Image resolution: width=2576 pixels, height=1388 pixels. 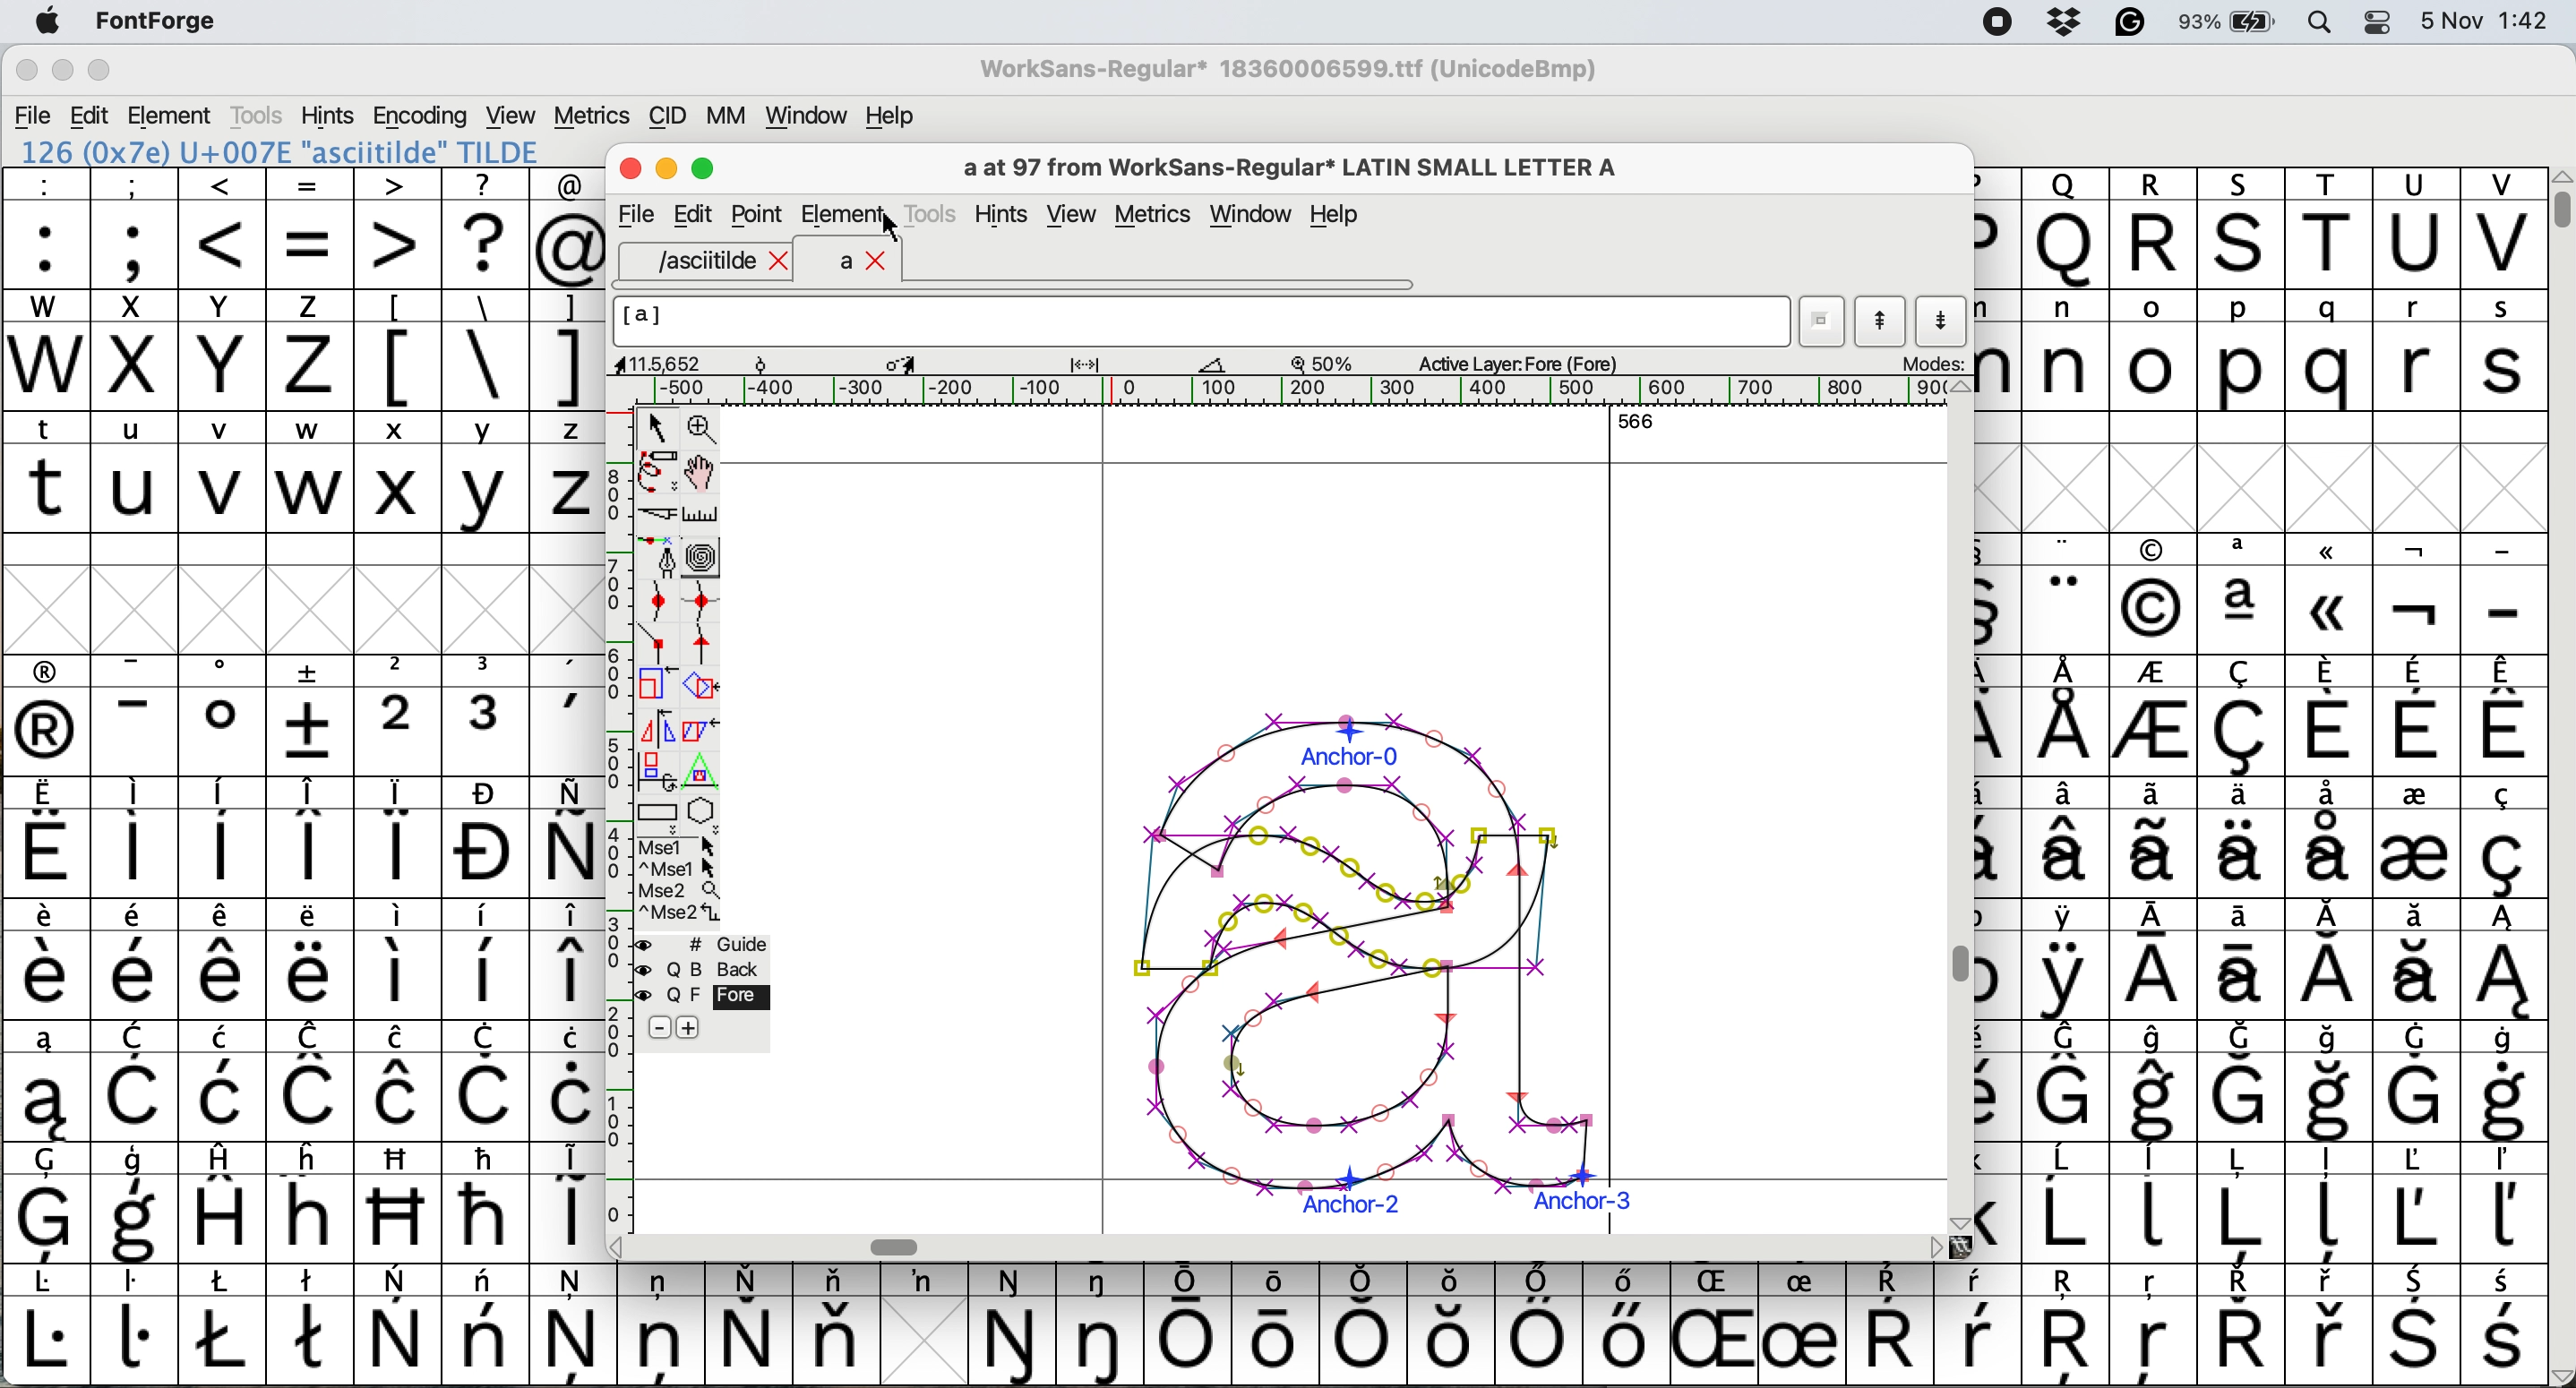 What do you see at coordinates (2157, 838) in the screenshot?
I see `symbol` at bounding box center [2157, 838].